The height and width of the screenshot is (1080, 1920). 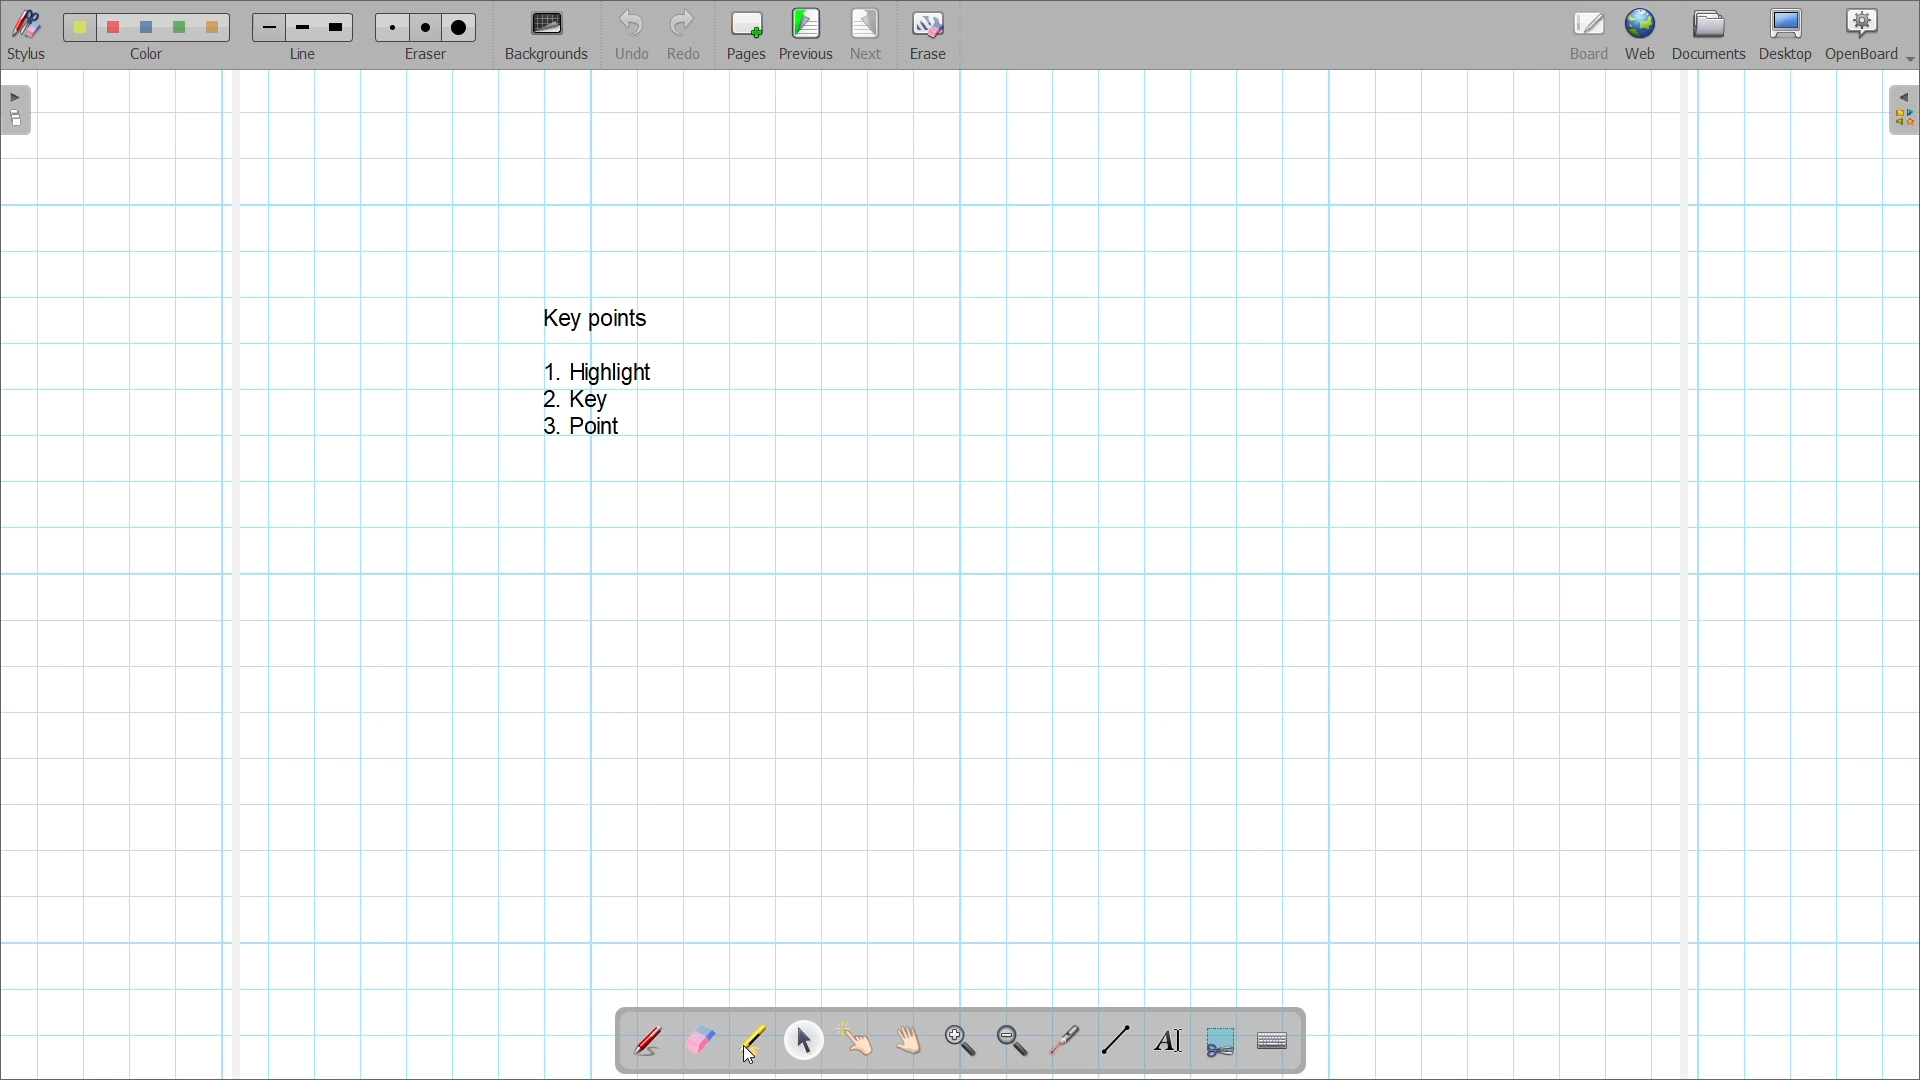 What do you see at coordinates (1640, 34) in the screenshot?
I see `Web` at bounding box center [1640, 34].